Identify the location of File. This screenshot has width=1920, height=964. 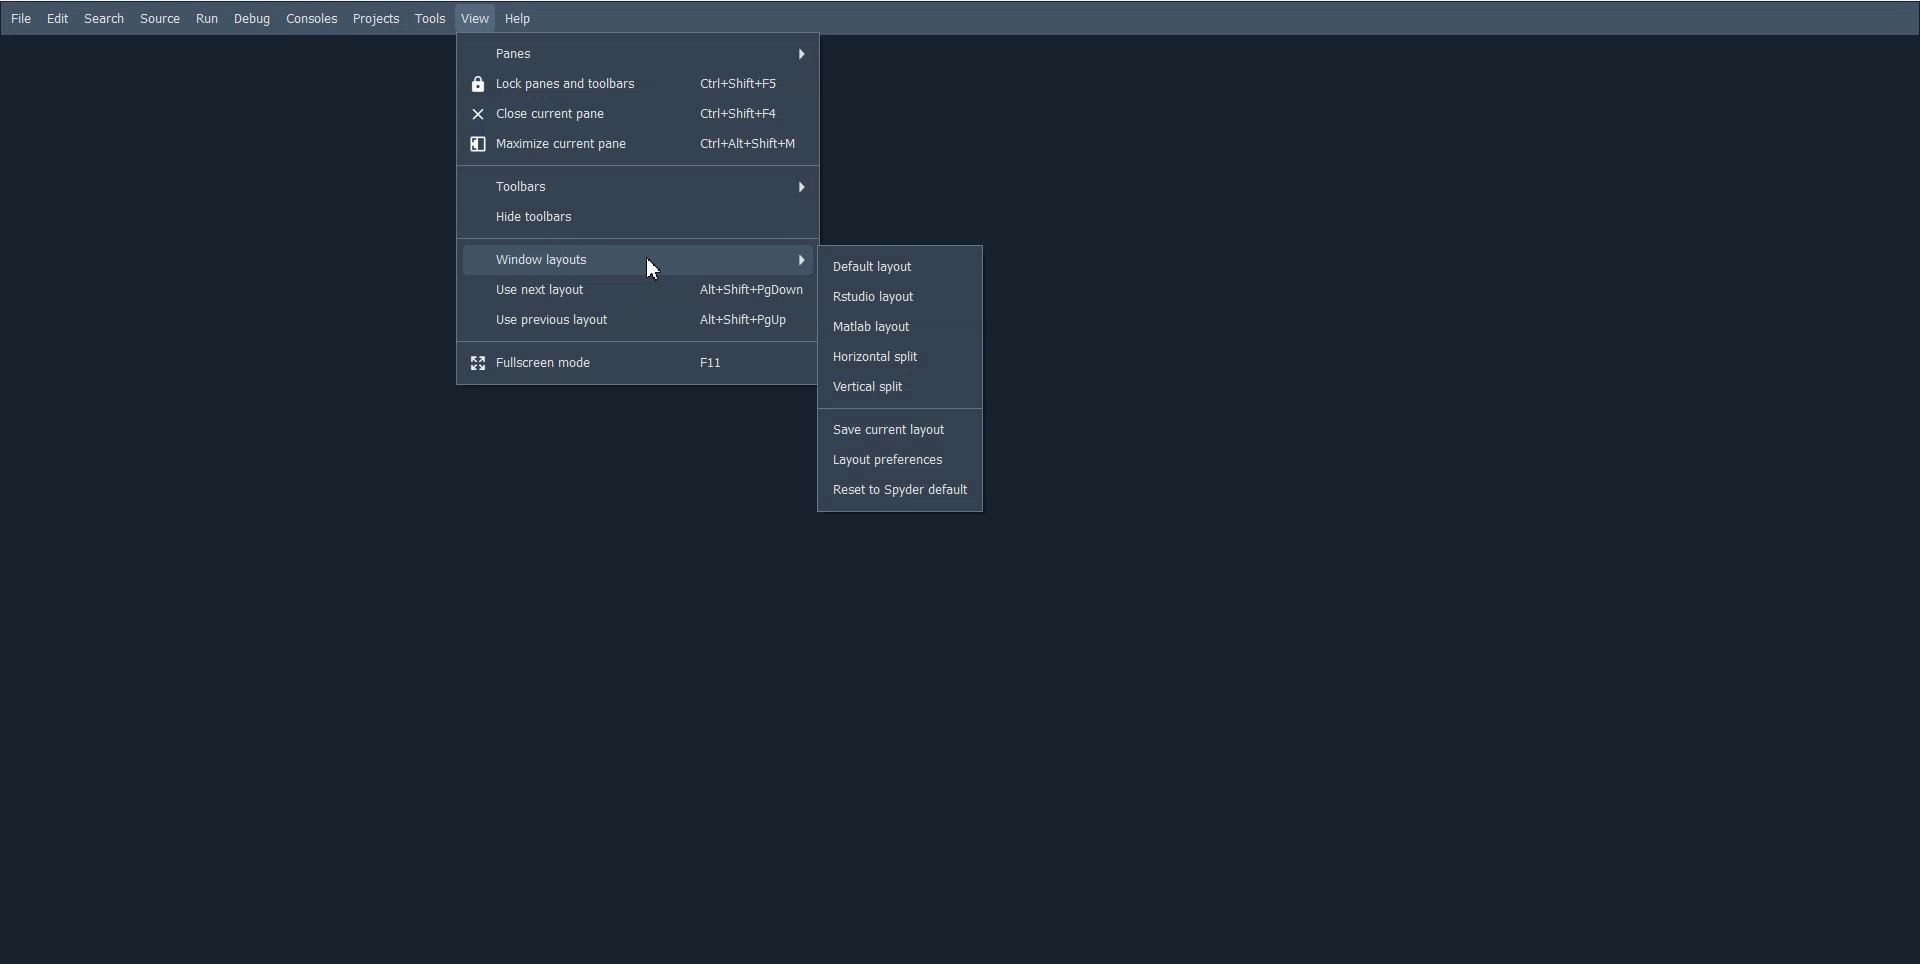
(22, 19).